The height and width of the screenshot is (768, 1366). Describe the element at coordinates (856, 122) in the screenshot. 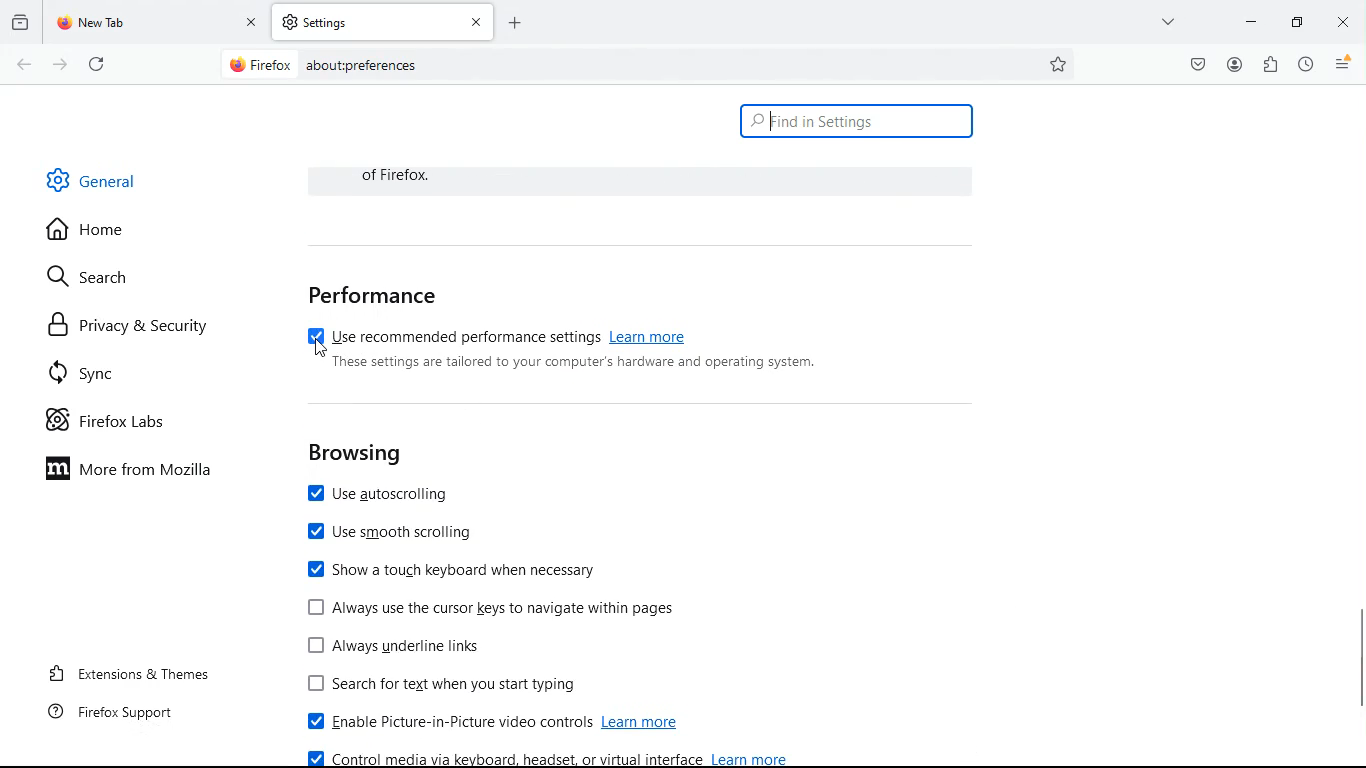

I see `find in settings` at that location.